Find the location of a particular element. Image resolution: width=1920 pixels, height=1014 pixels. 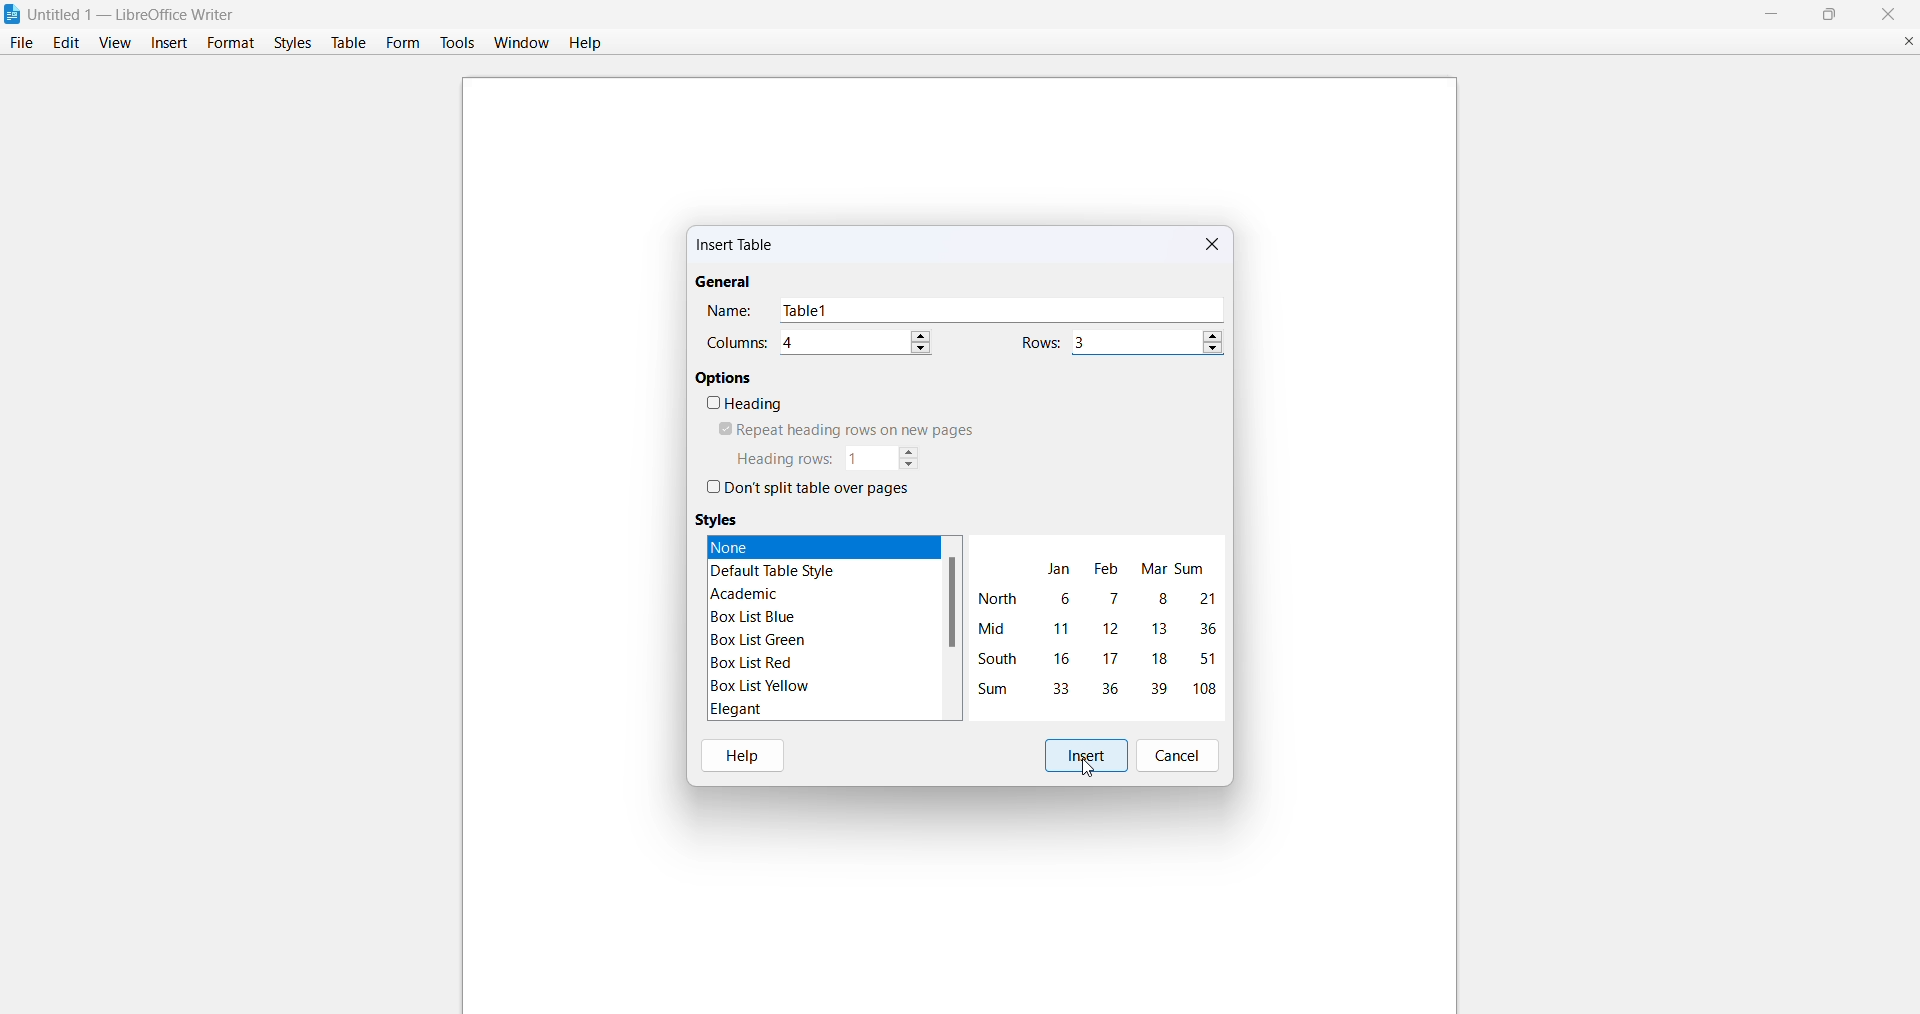

styles is located at coordinates (719, 519).